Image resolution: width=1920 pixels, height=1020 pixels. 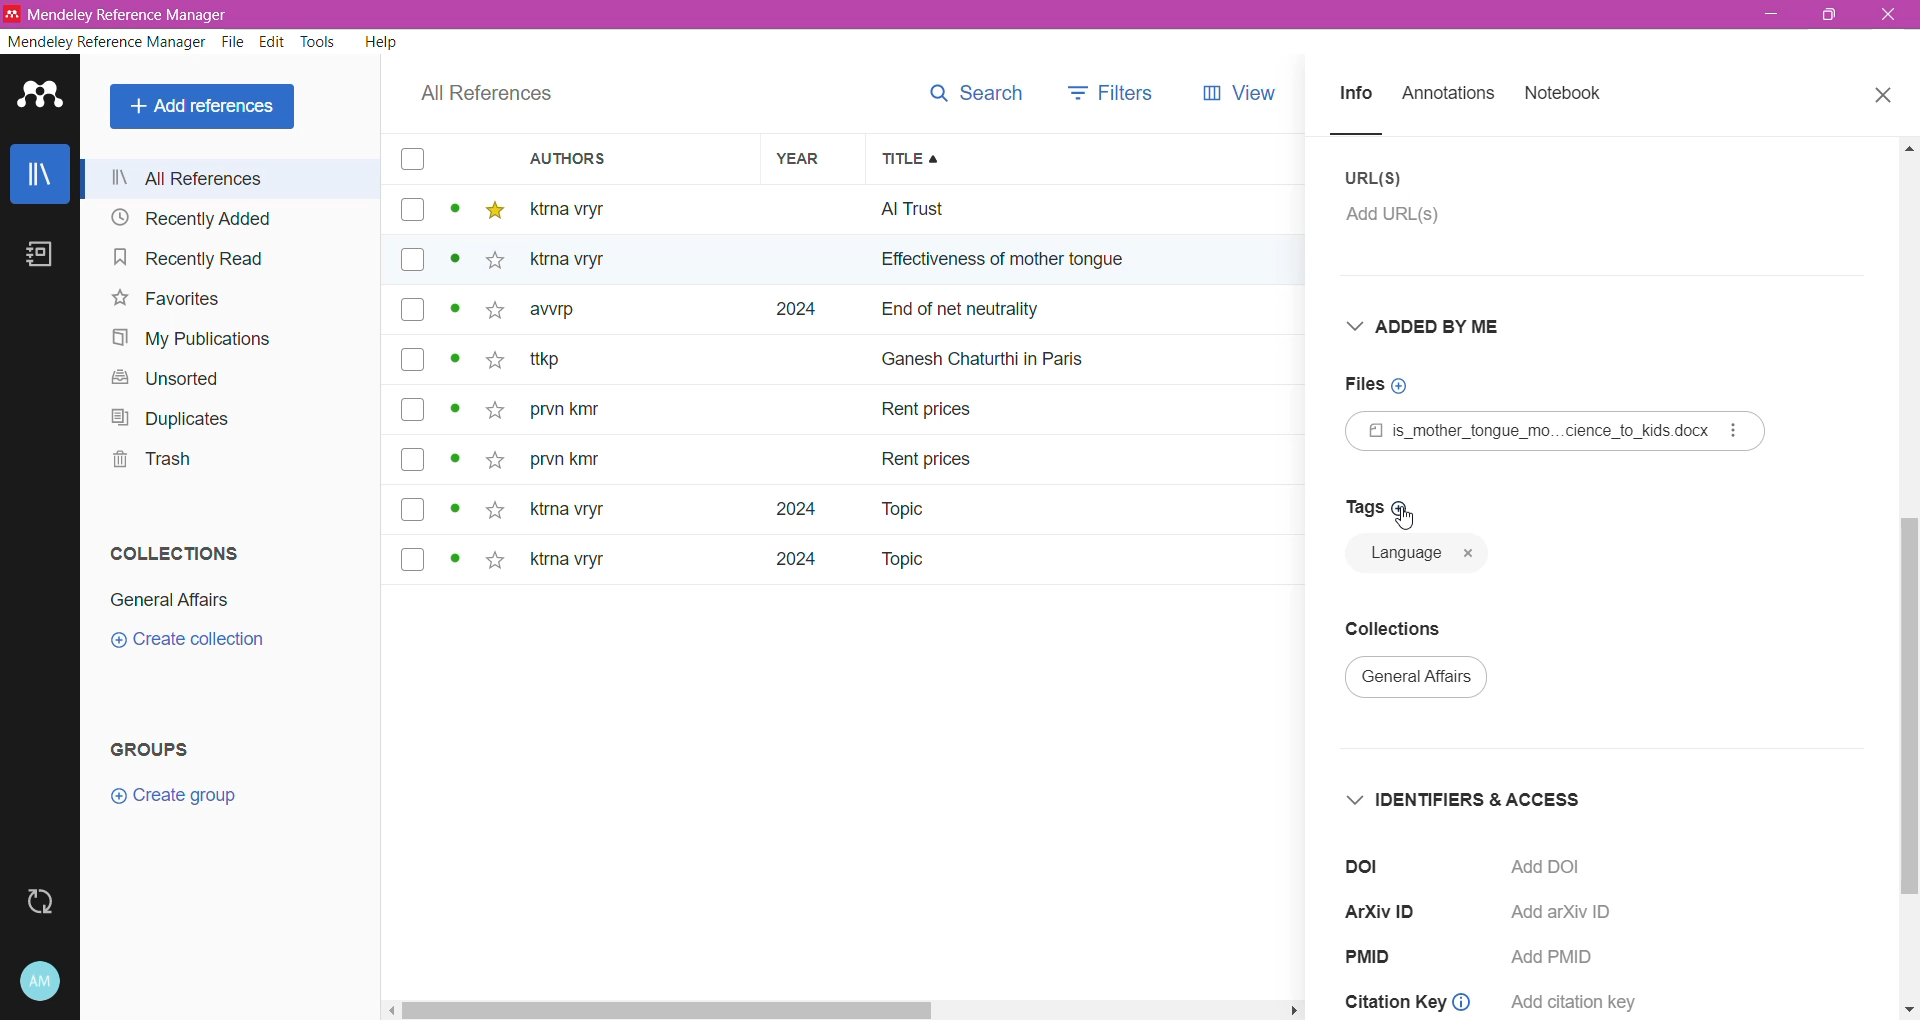 What do you see at coordinates (206, 107) in the screenshot?
I see `All References` at bounding box center [206, 107].